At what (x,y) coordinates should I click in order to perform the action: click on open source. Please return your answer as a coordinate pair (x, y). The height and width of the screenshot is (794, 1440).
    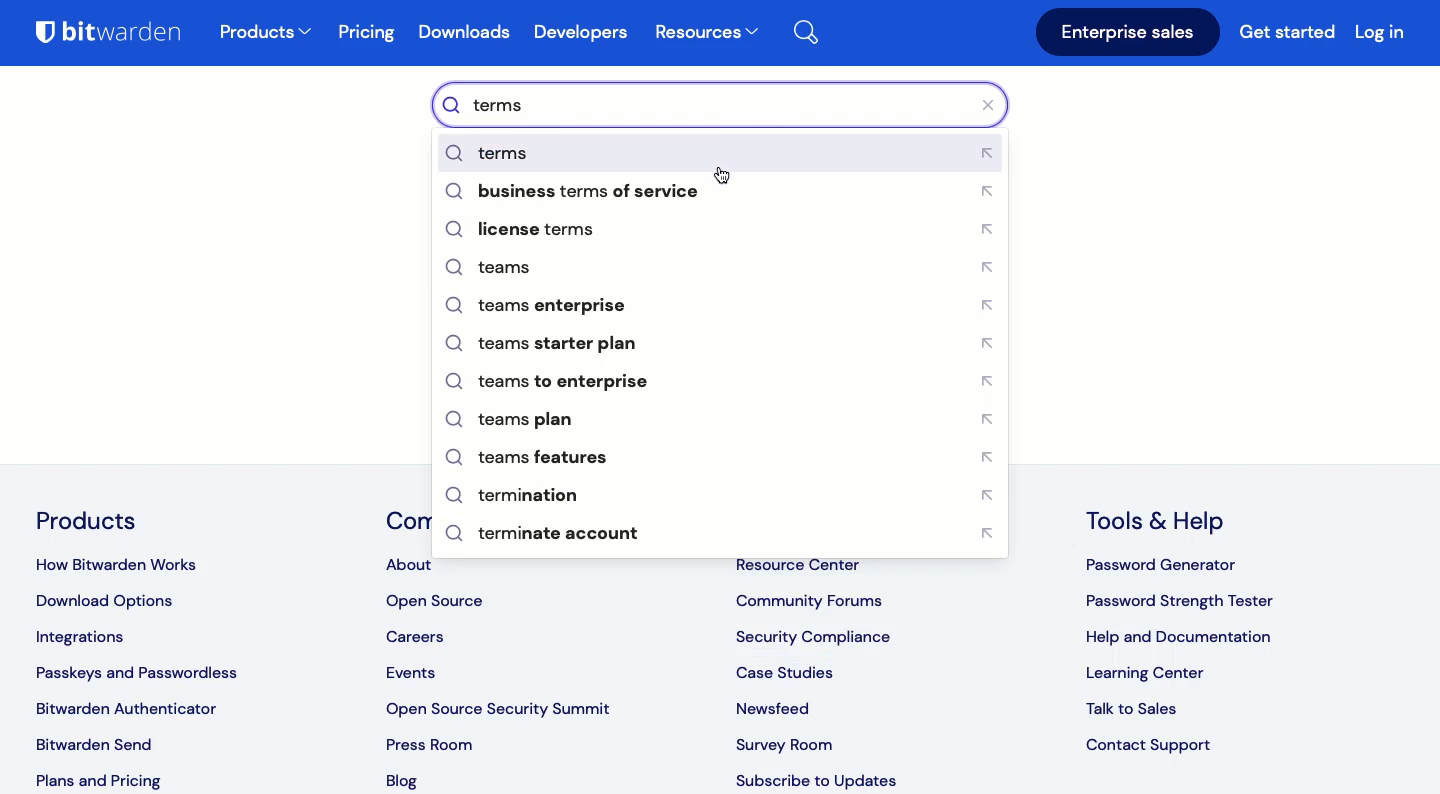
    Looking at the image, I should click on (438, 602).